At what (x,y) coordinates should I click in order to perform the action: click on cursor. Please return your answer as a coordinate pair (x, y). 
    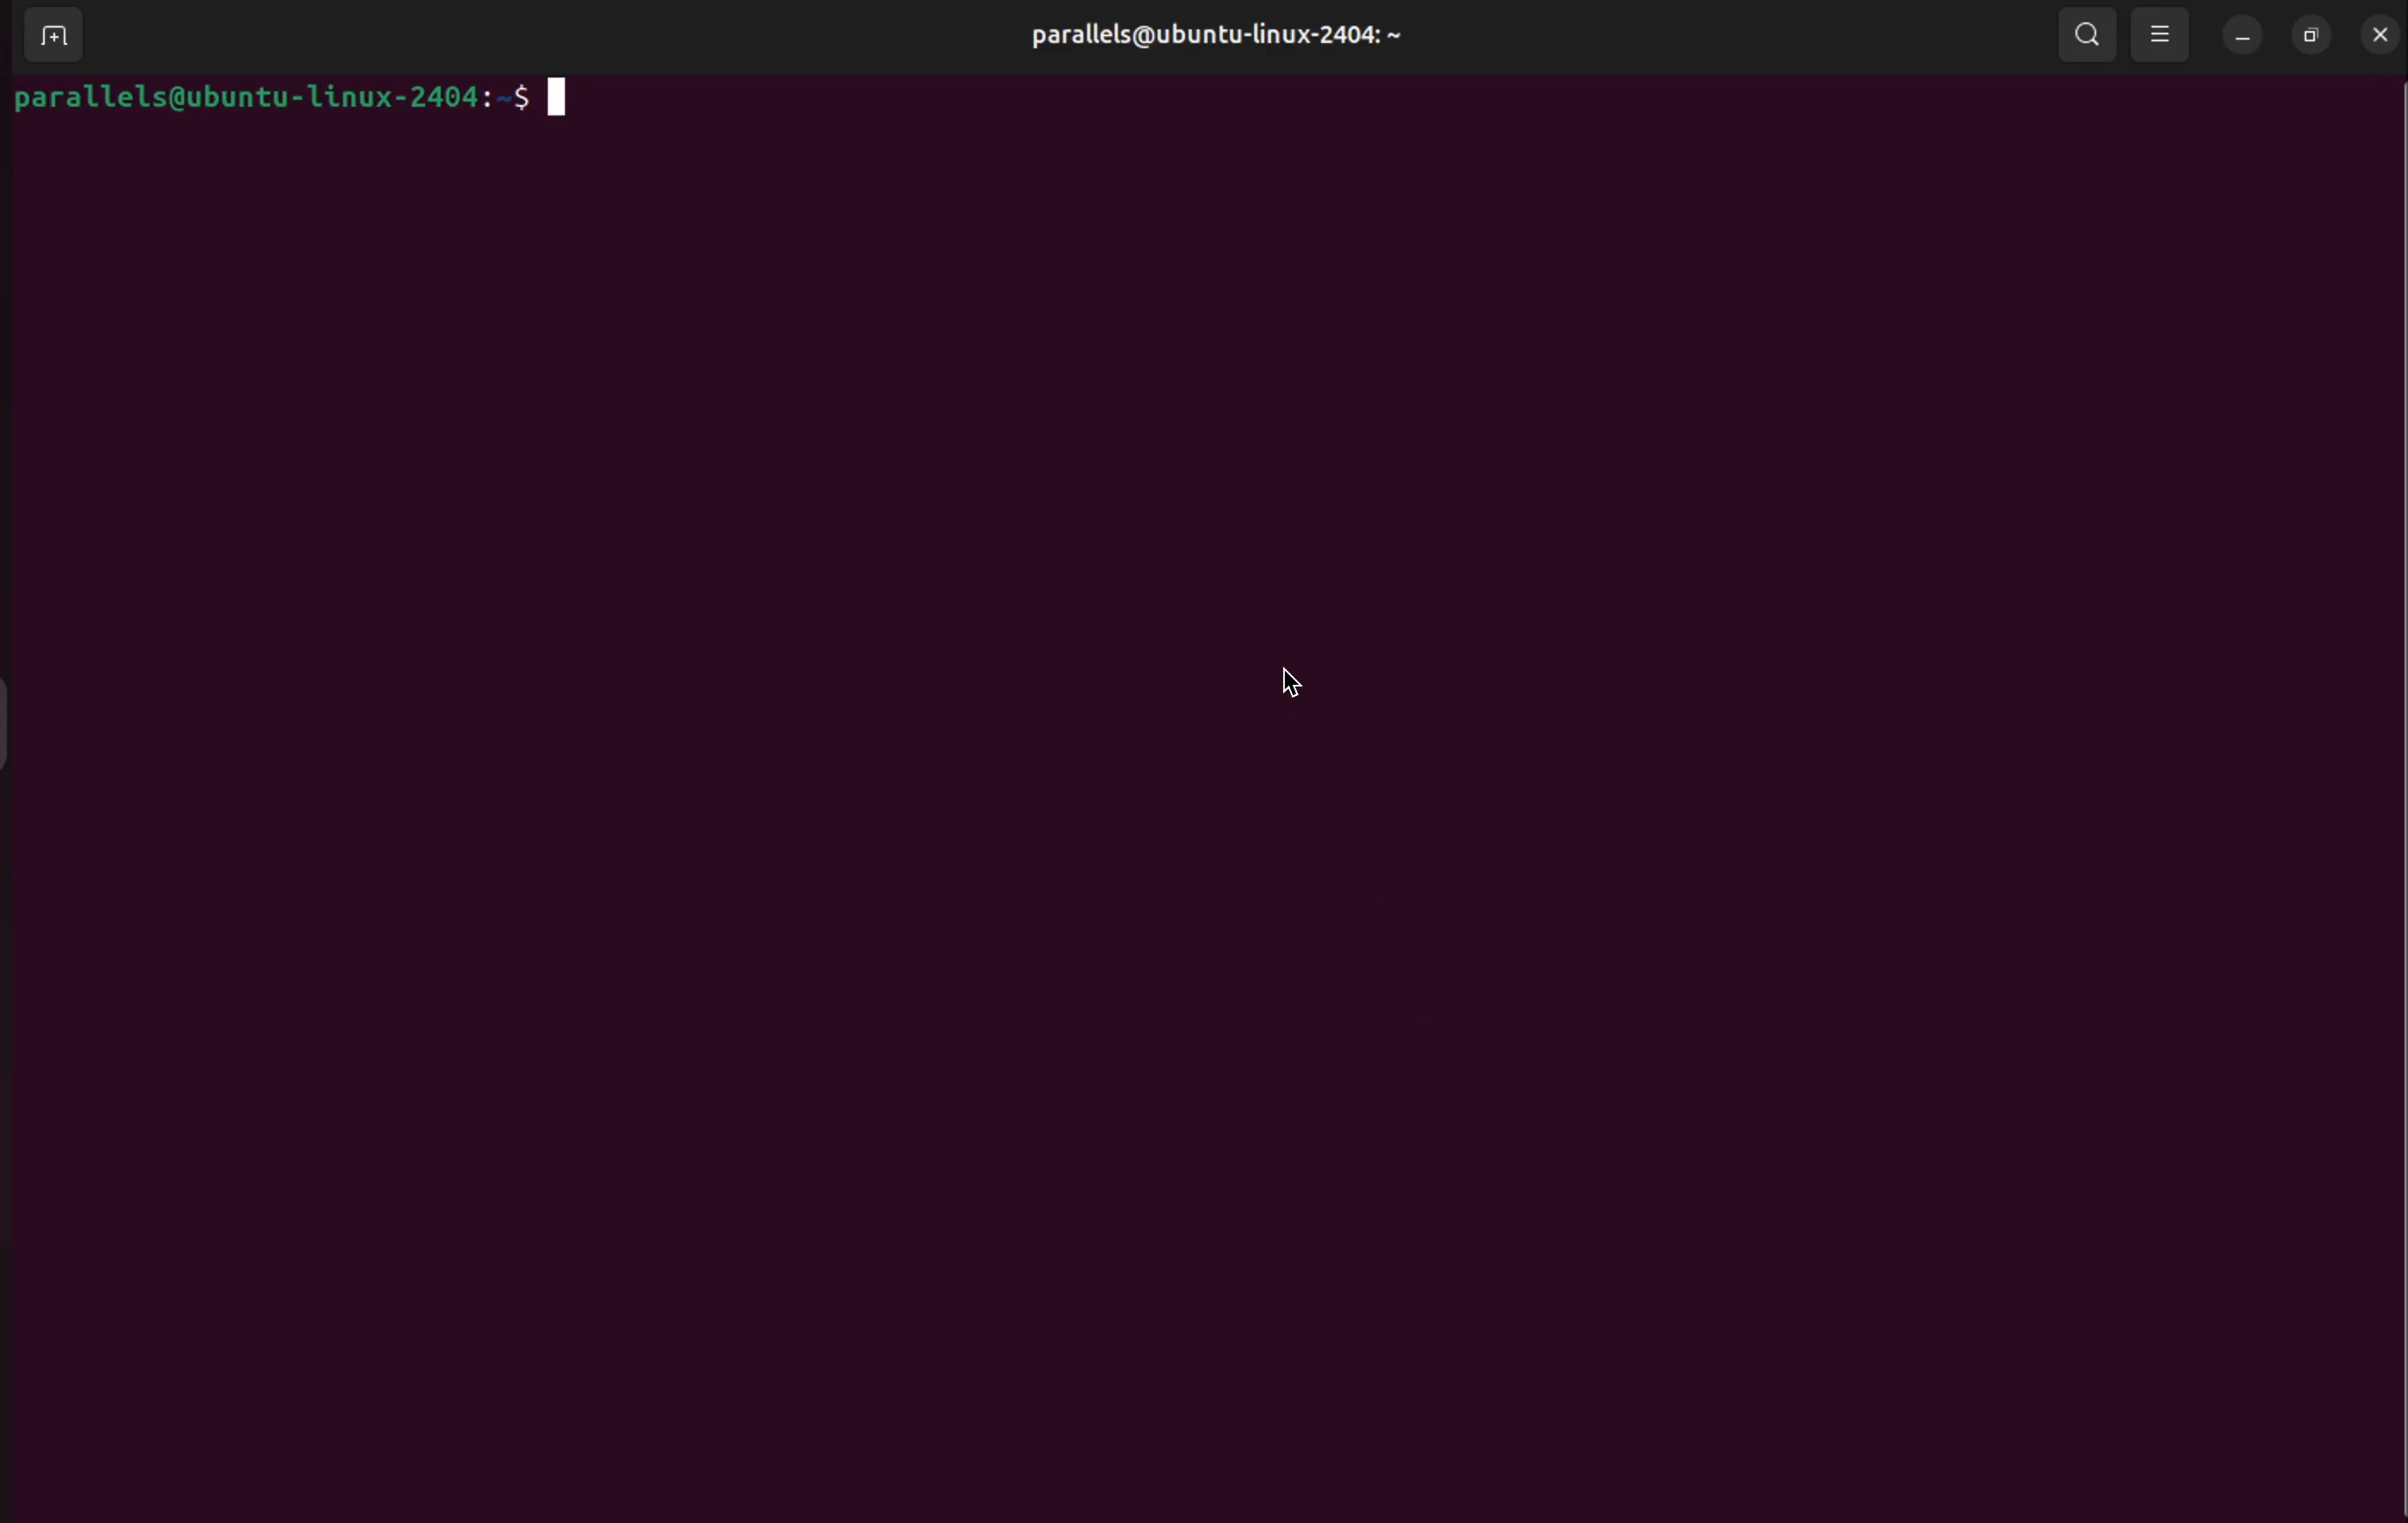
    Looking at the image, I should click on (1294, 689).